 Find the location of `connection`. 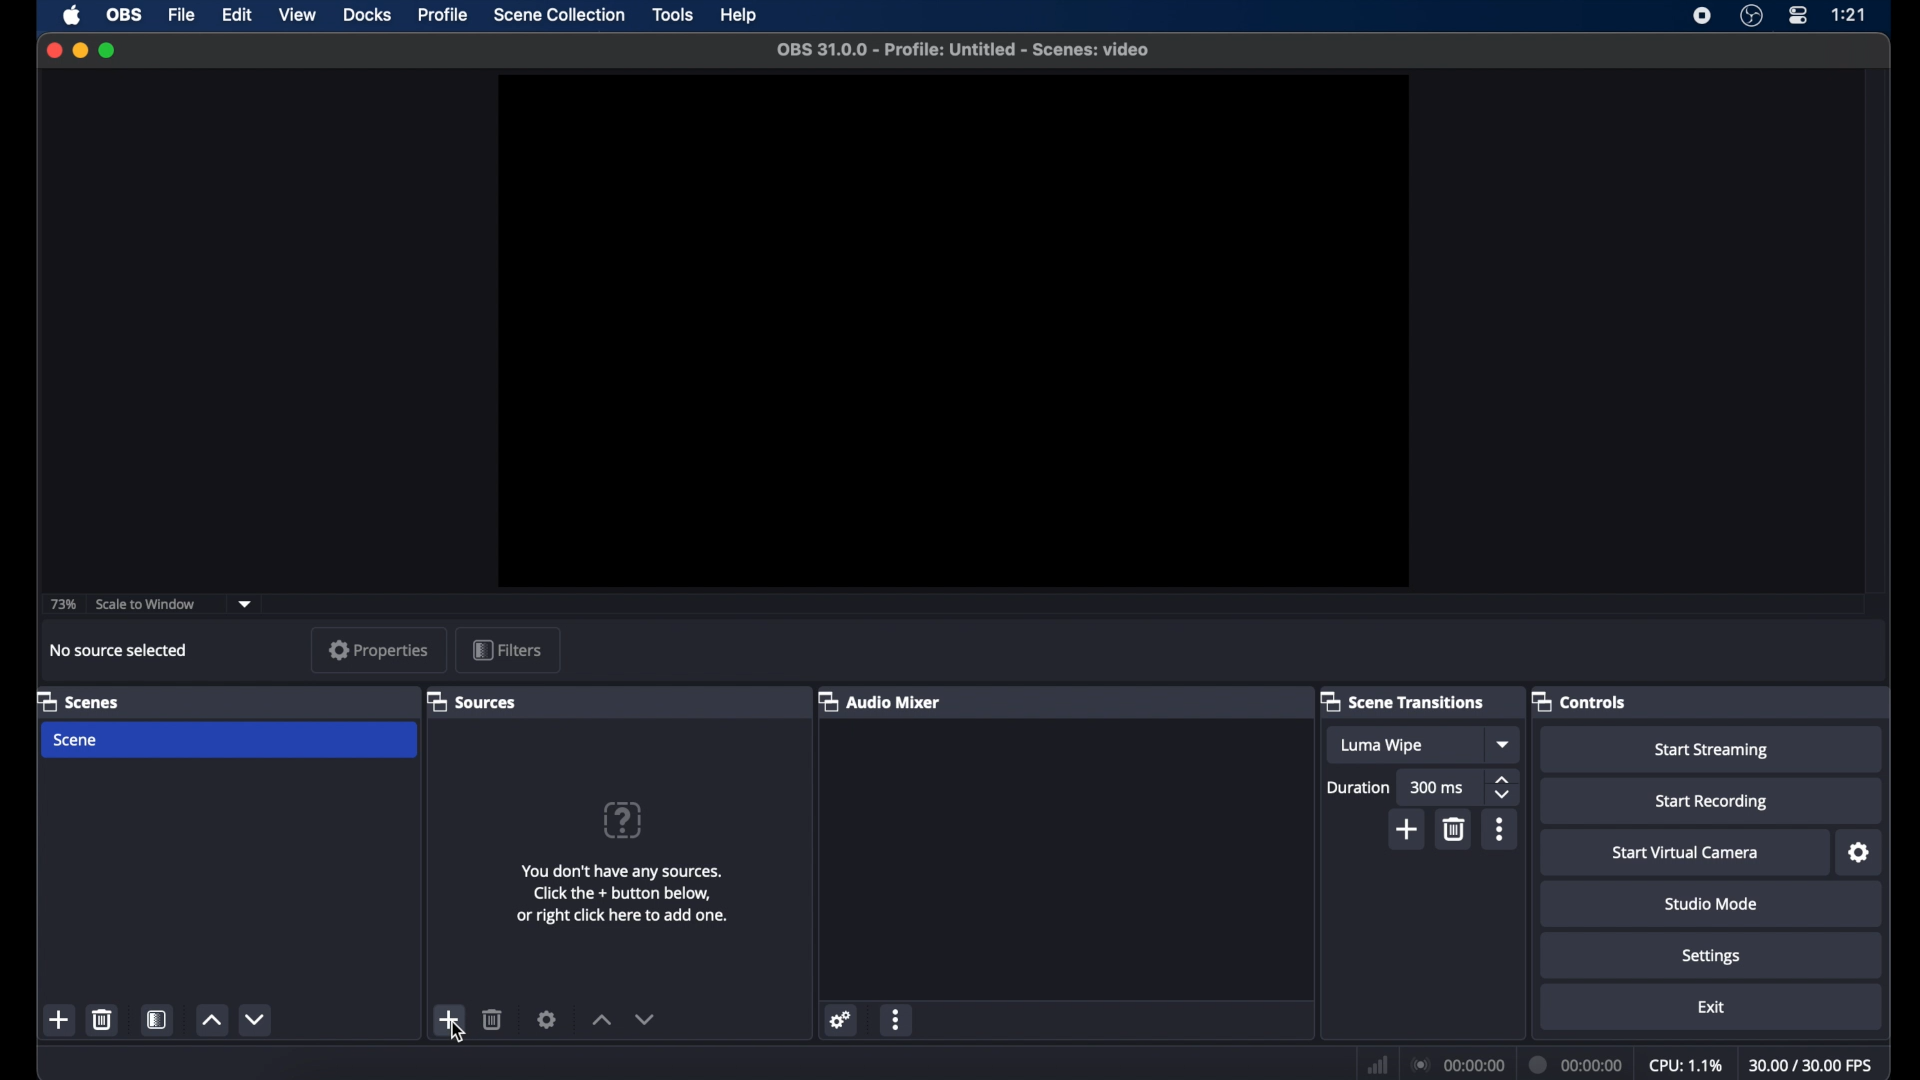

connection is located at coordinates (1454, 1066).